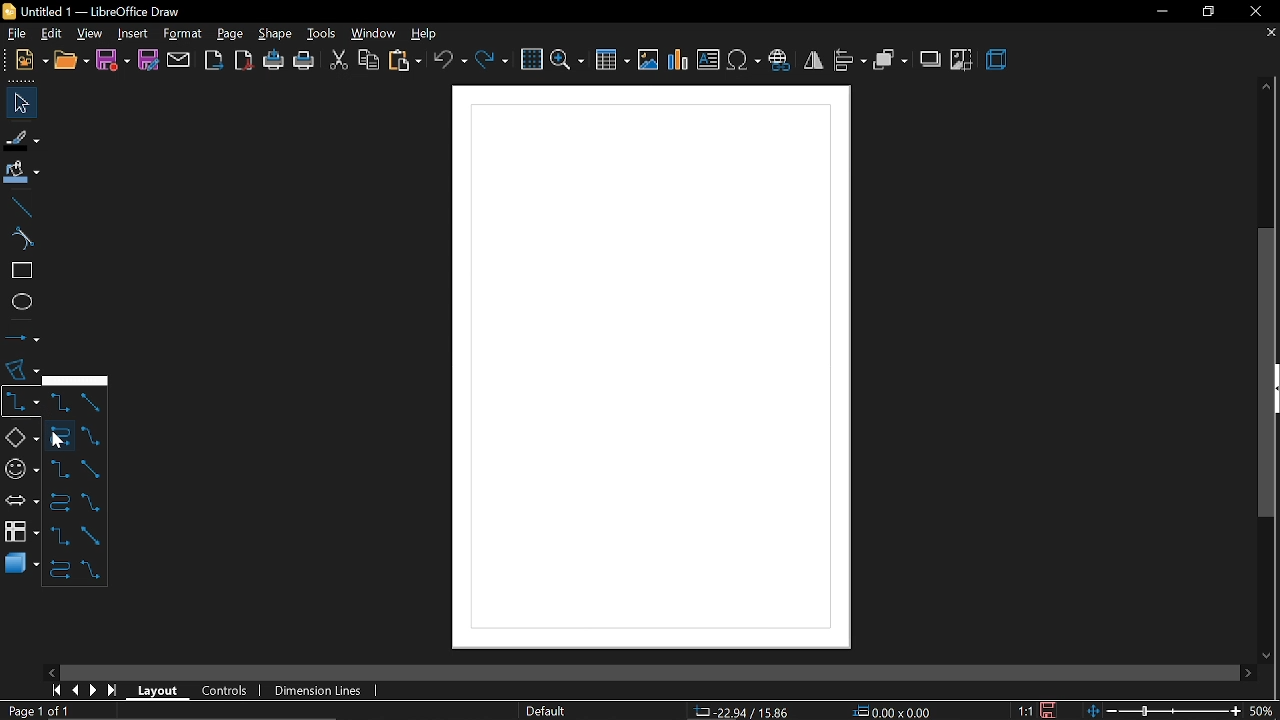 Image resolution: width=1280 pixels, height=720 pixels. I want to click on attach, so click(178, 60).